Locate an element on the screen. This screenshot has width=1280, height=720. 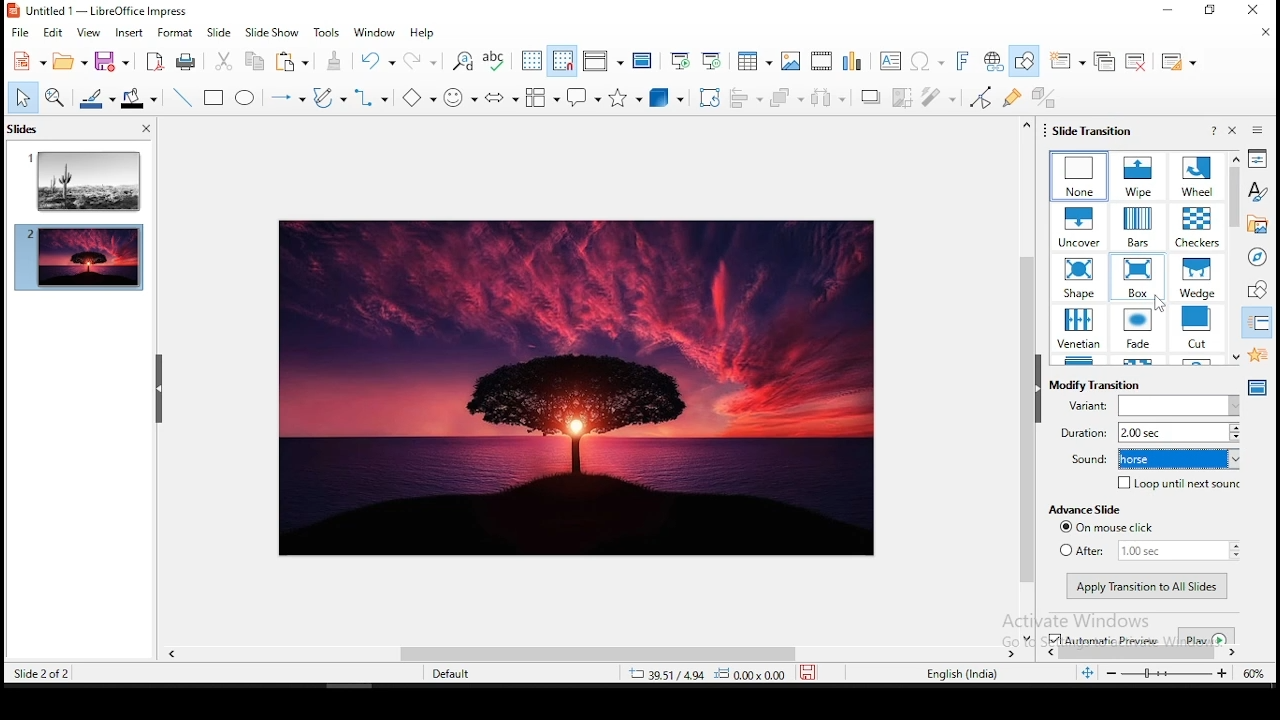
help is located at coordinates (1214, 131).